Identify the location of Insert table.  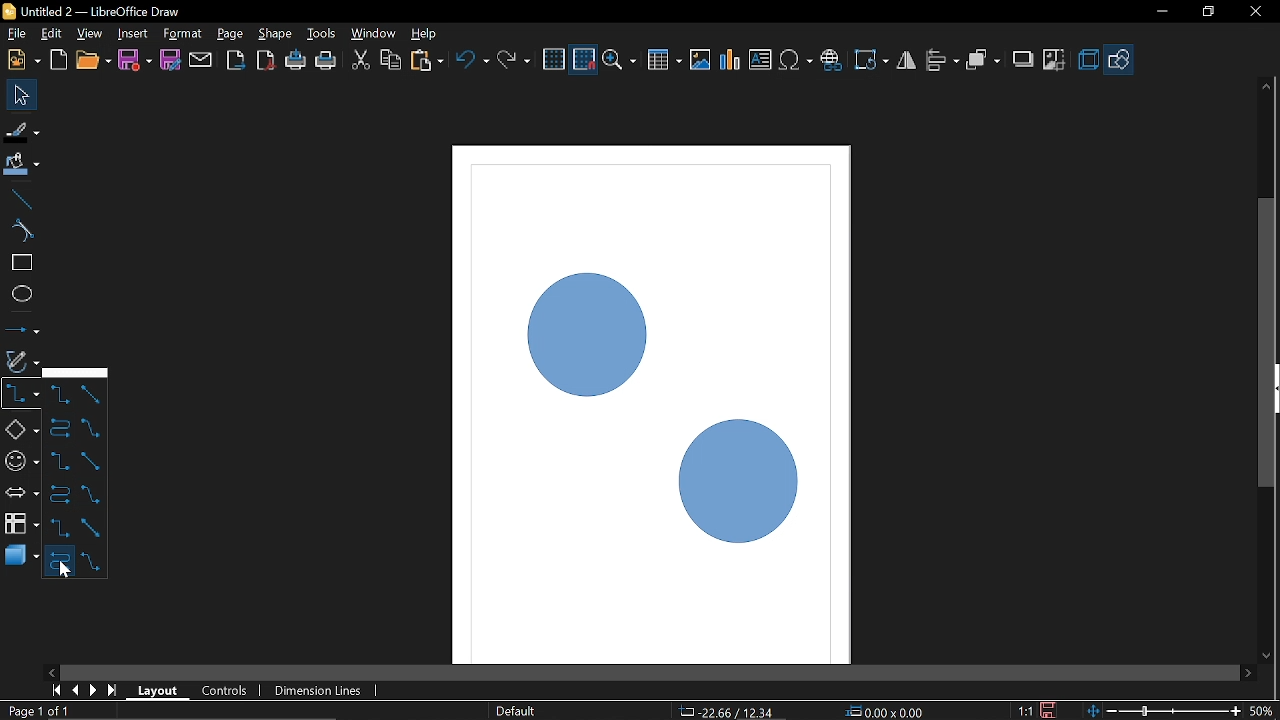
(665, 60).